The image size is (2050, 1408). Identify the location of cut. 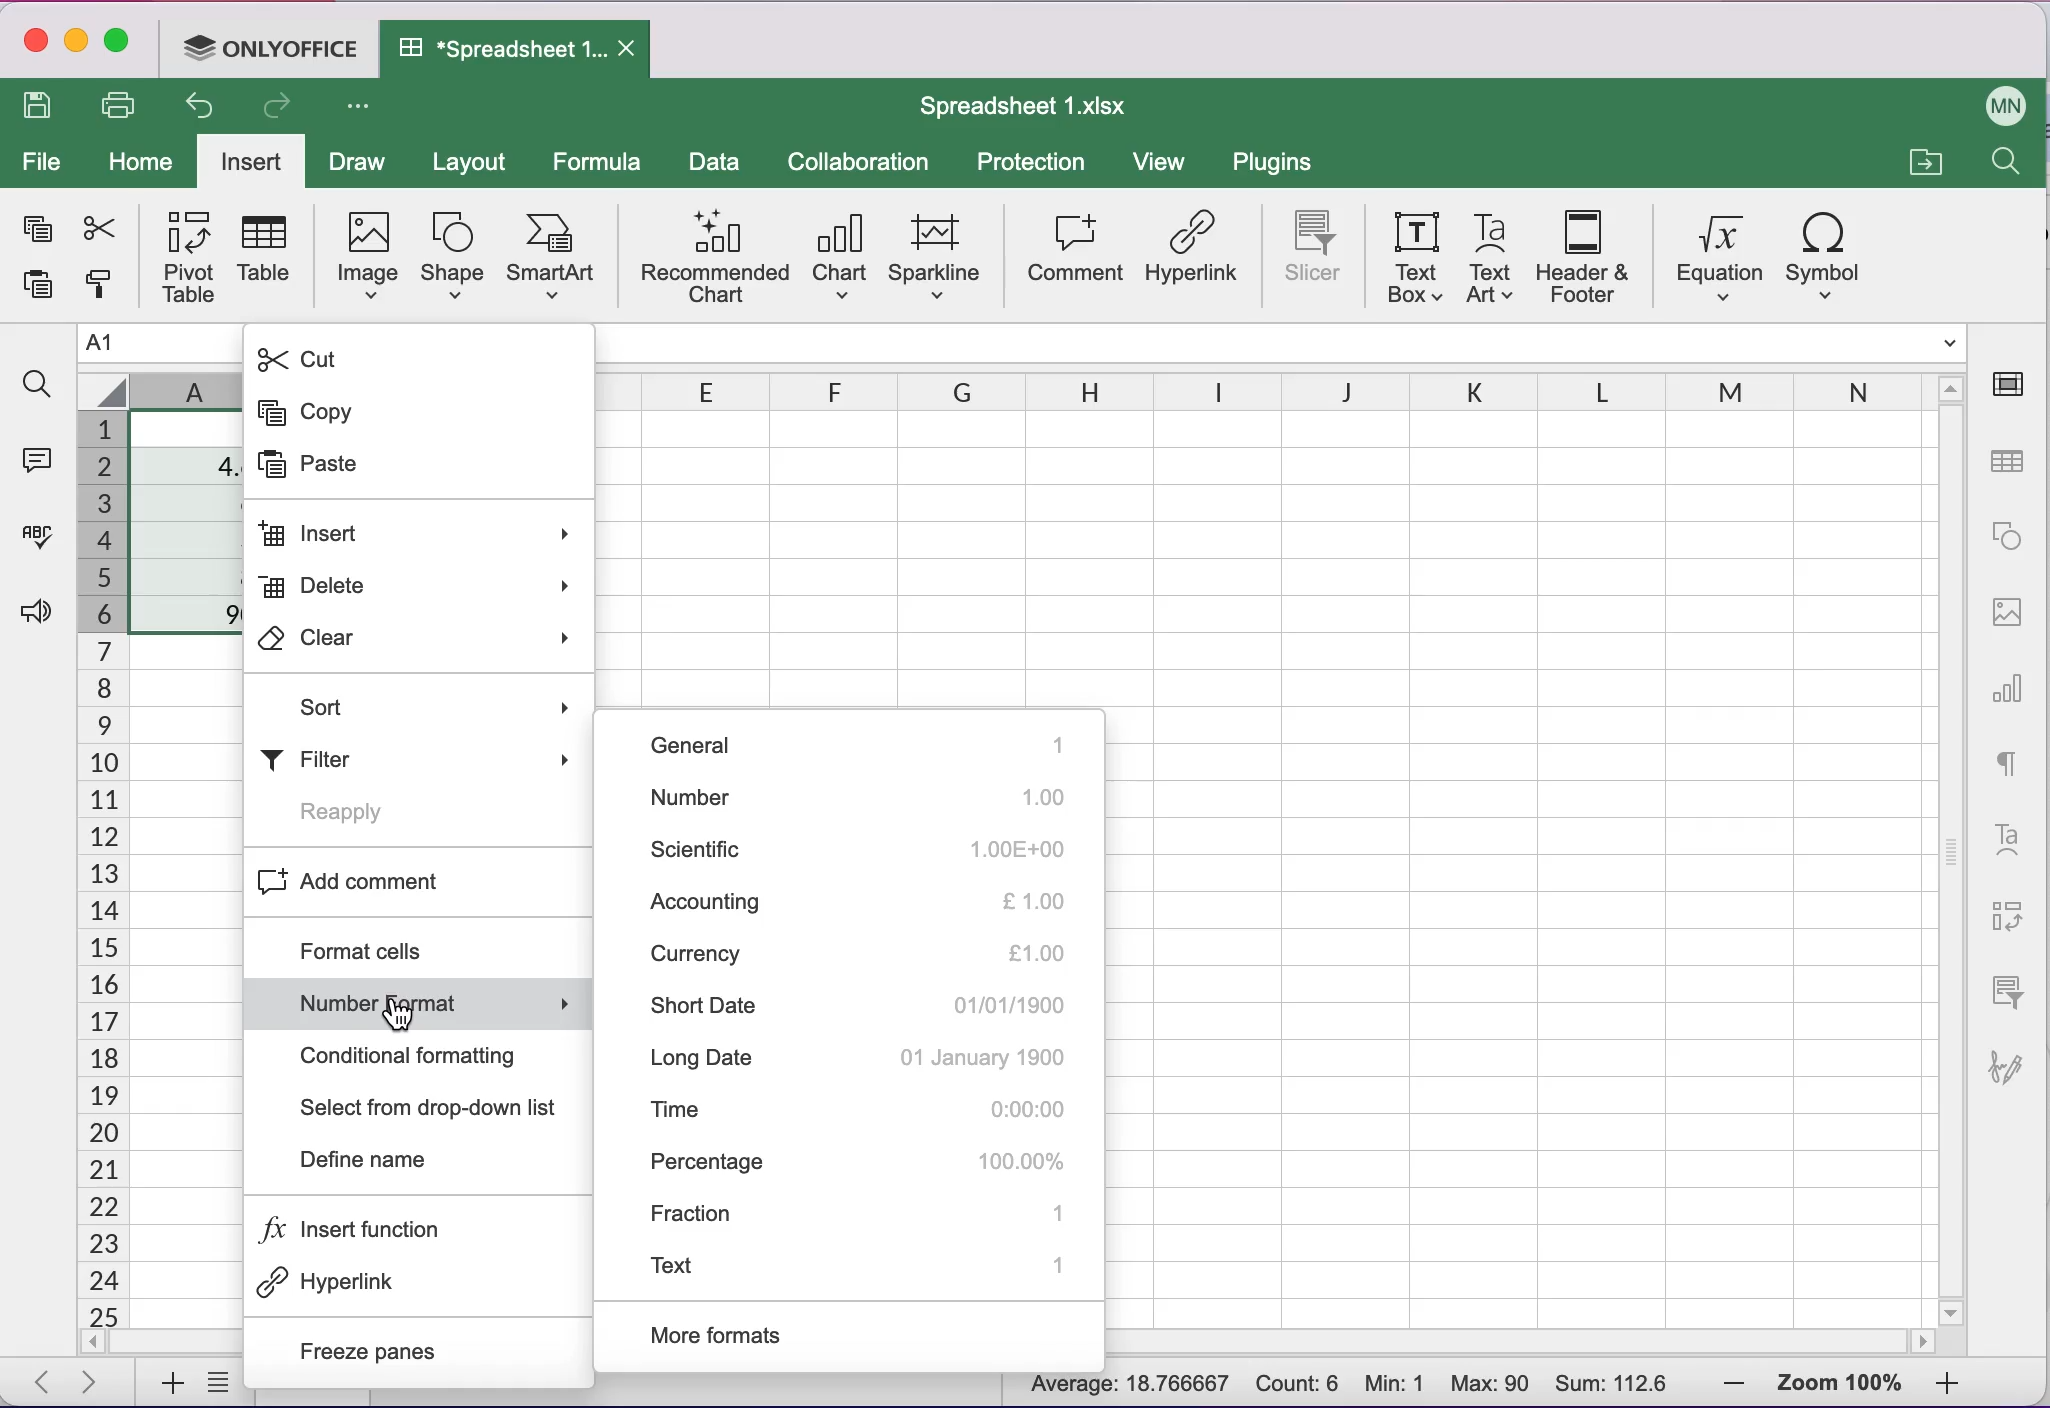
(97, 228).